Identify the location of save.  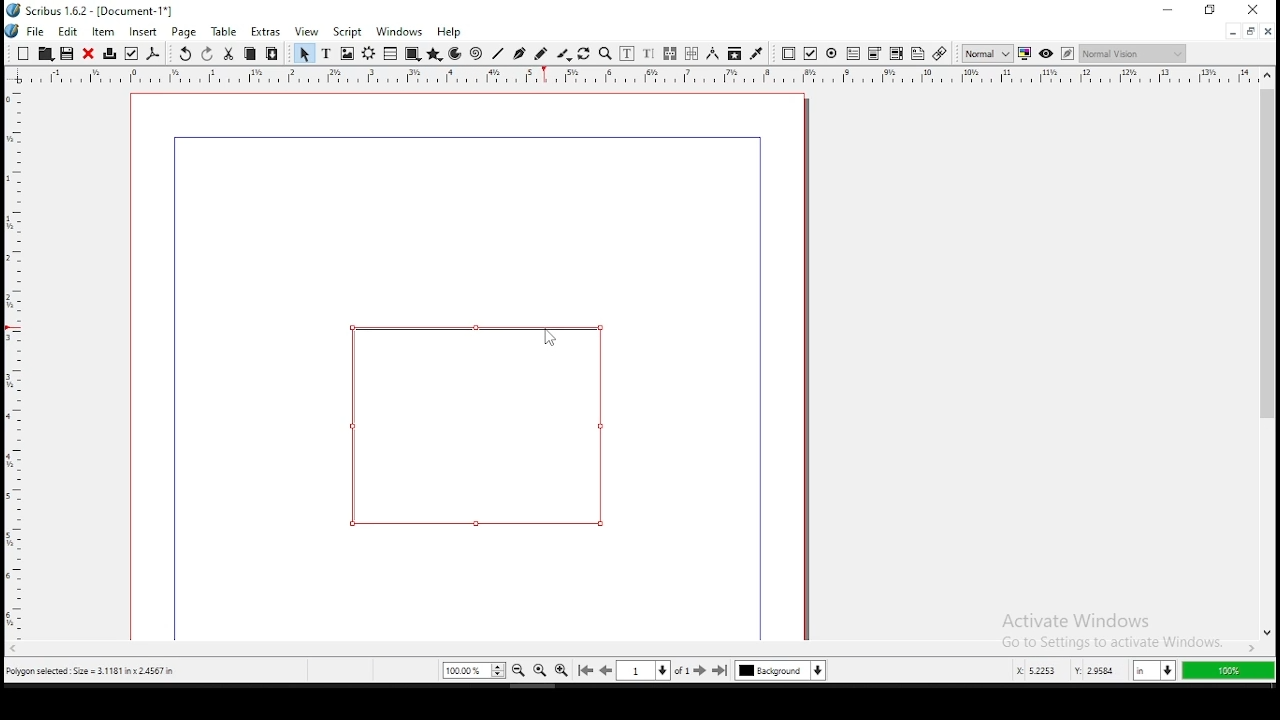
(66, 53).